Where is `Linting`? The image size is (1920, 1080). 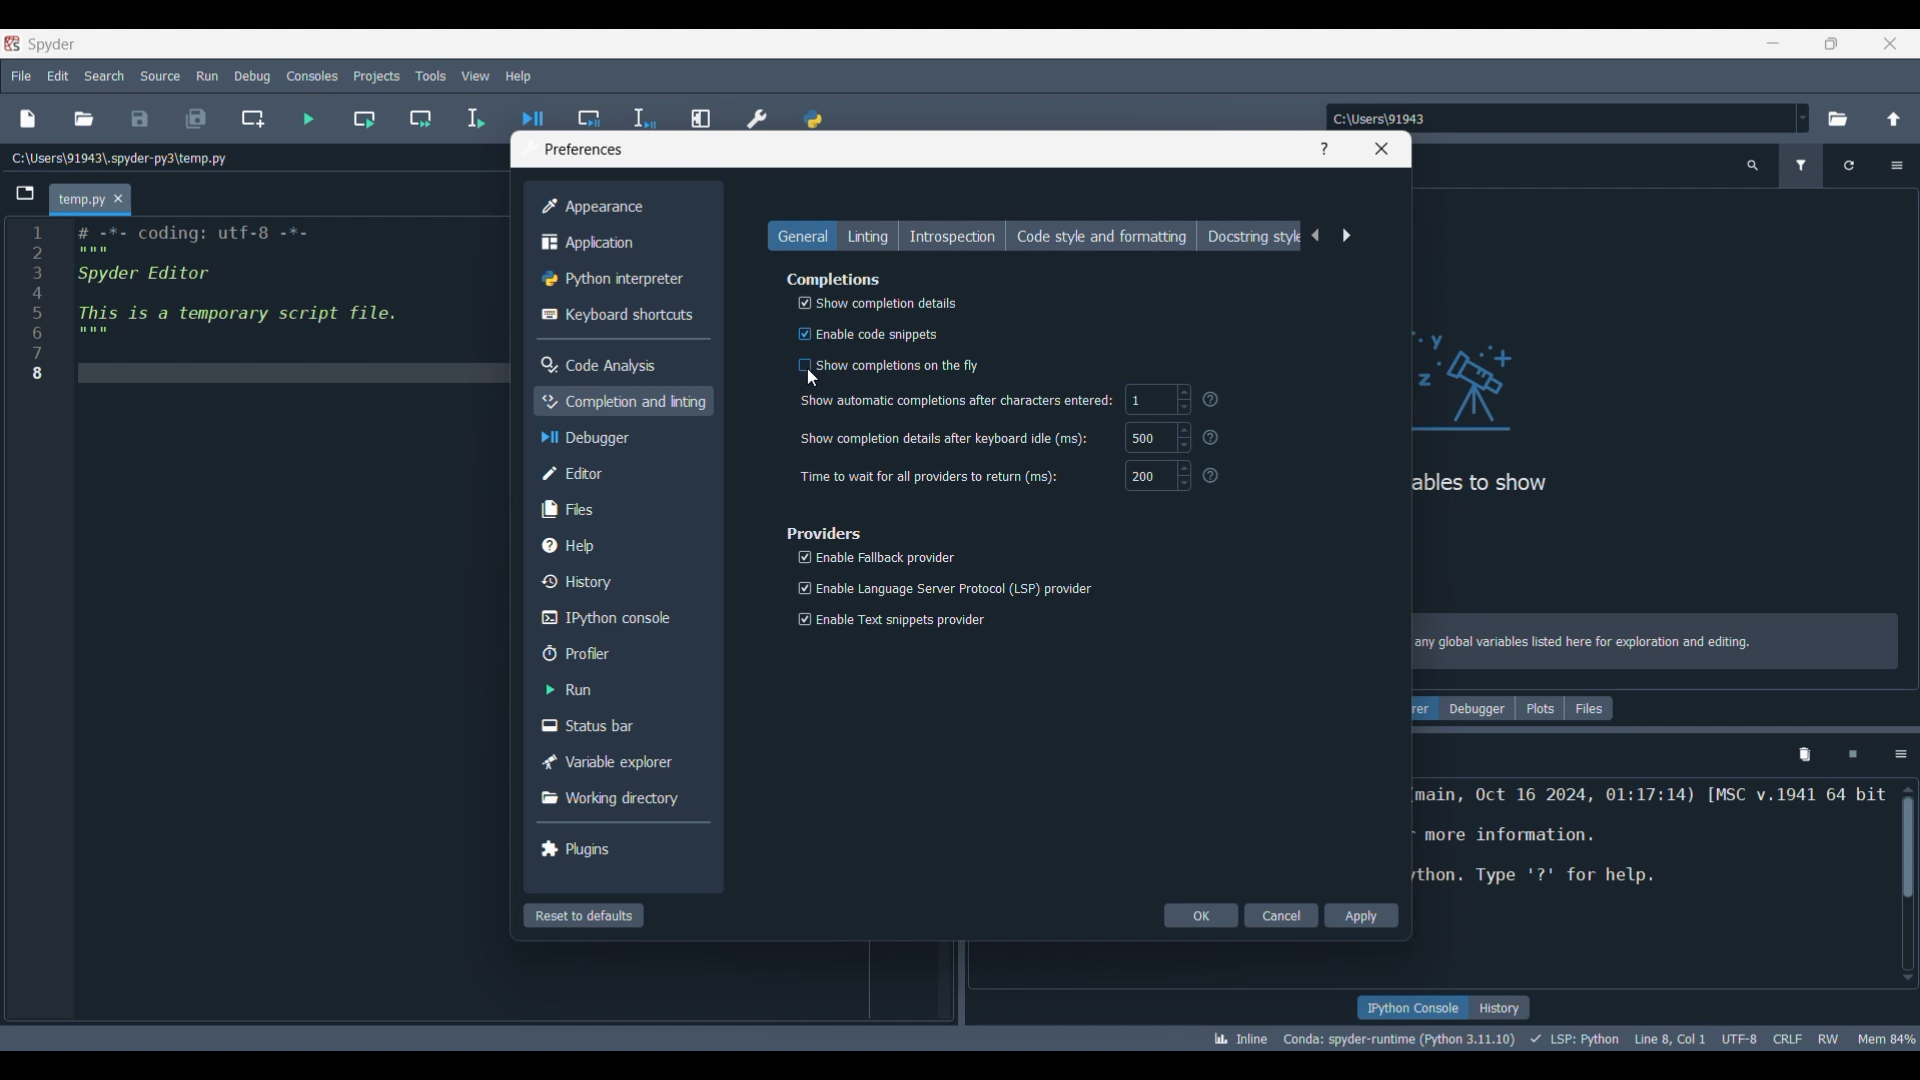
Linting is located at coordinates (867, 235).